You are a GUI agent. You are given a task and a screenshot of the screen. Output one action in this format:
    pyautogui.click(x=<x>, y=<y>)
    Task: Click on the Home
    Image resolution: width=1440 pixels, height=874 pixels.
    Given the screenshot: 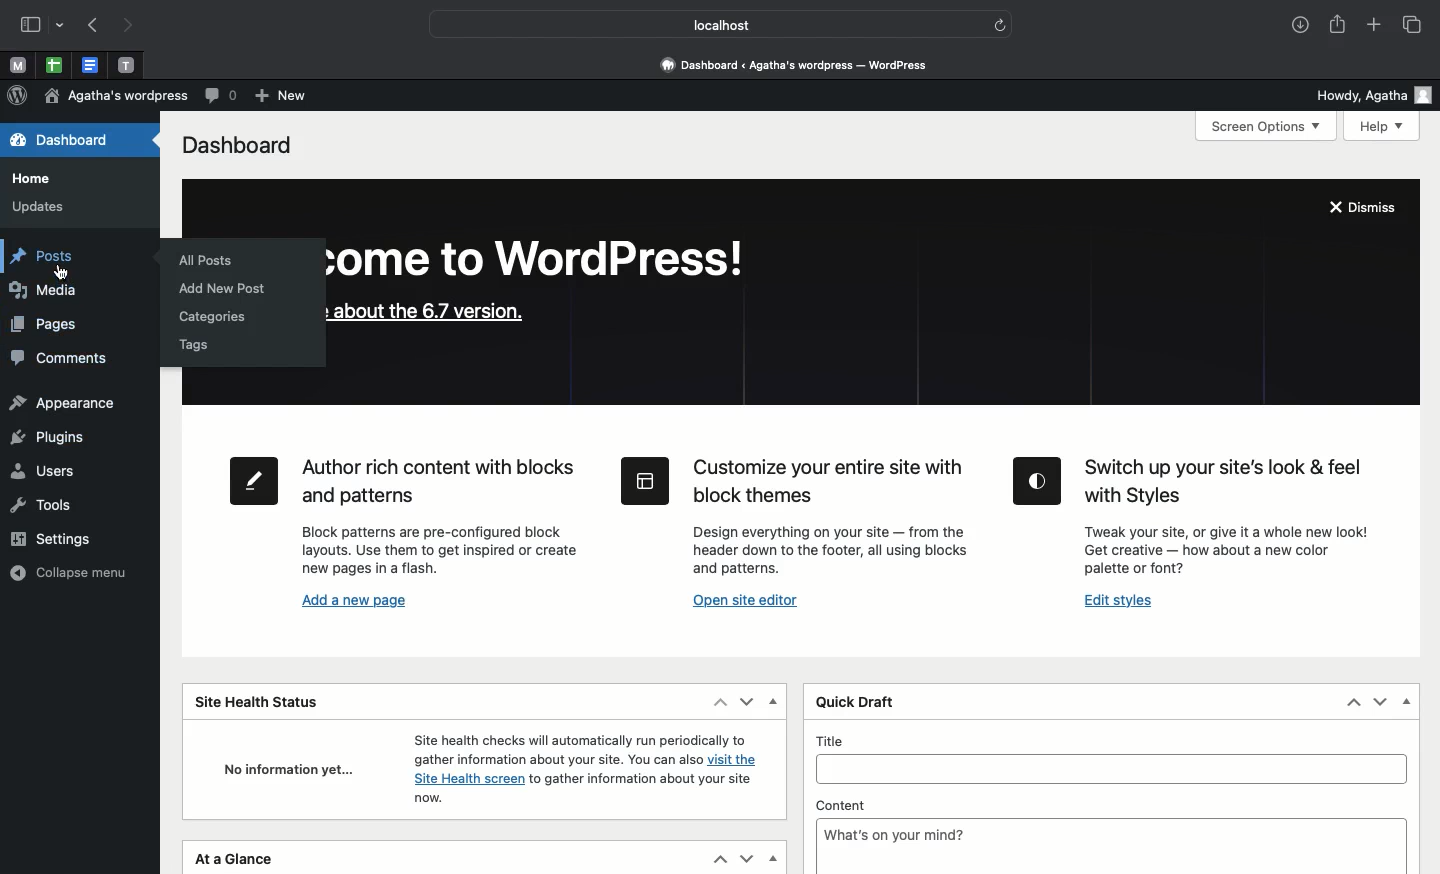 What is the action you would take?
    pyautogui.click(x=31, y=180)
    